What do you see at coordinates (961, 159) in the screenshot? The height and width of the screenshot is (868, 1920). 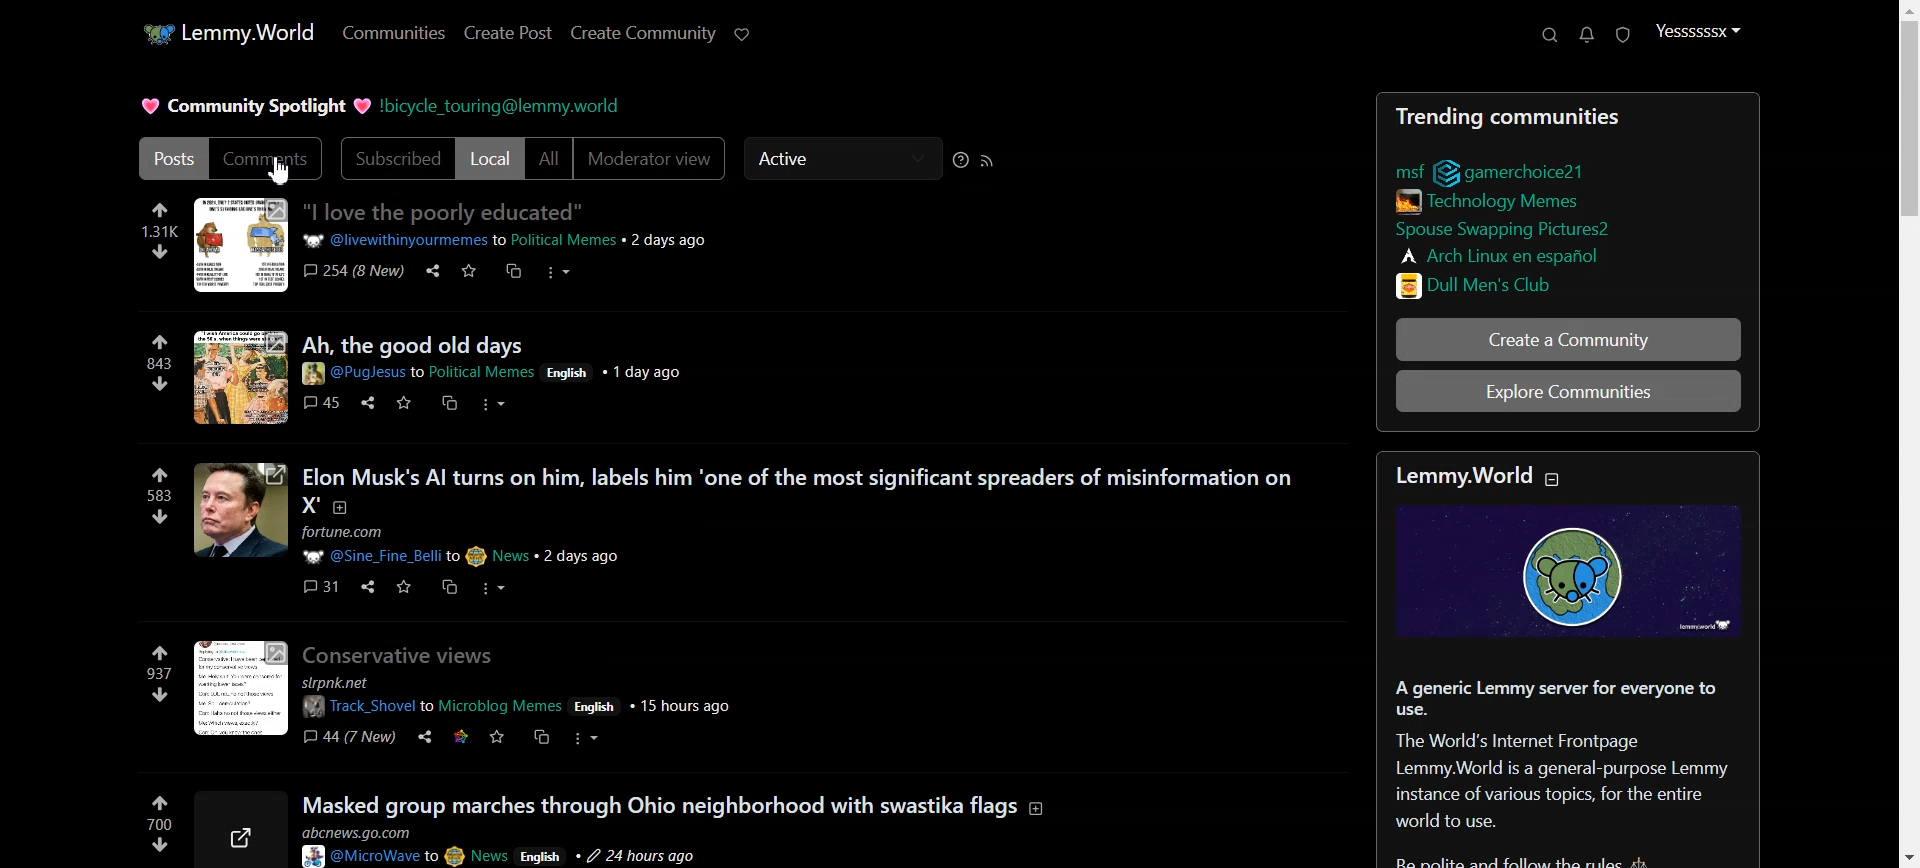 I see `Sorting help` at bounding box center [961, 159].